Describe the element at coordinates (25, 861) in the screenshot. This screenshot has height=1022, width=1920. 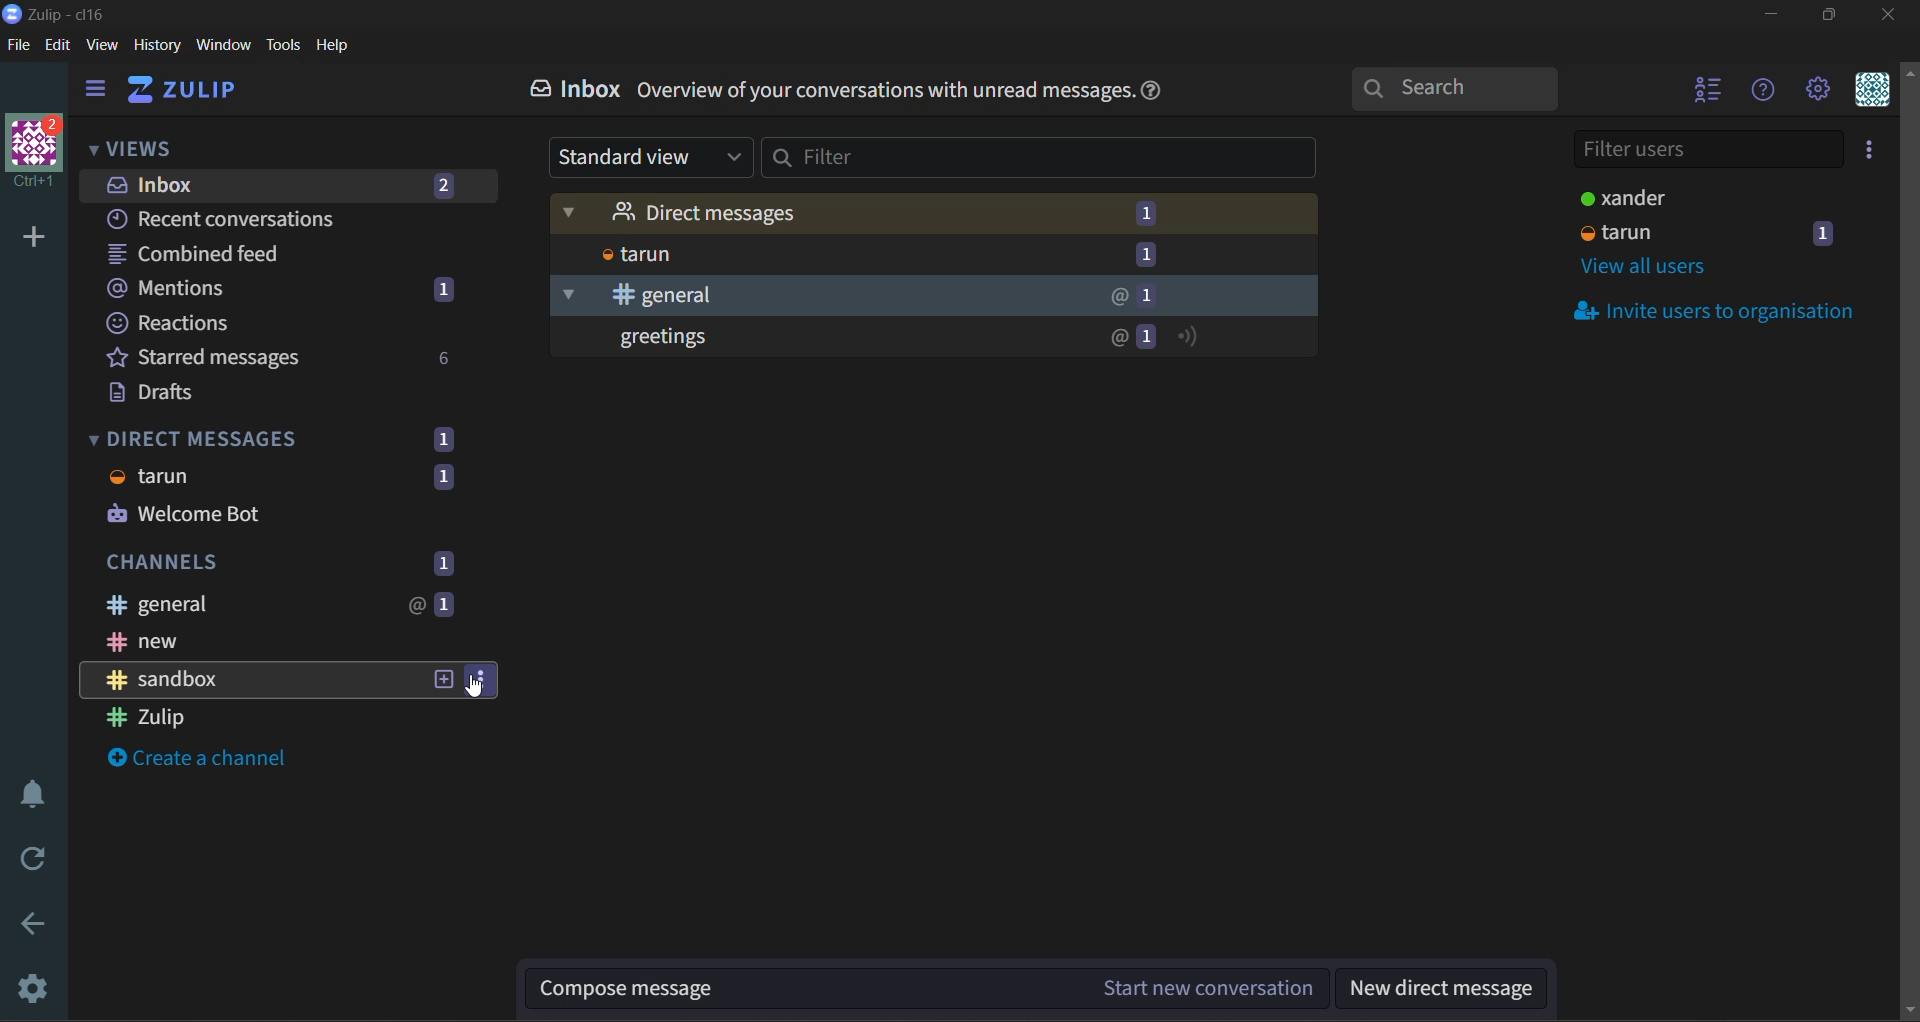
I see `reload` at that location.